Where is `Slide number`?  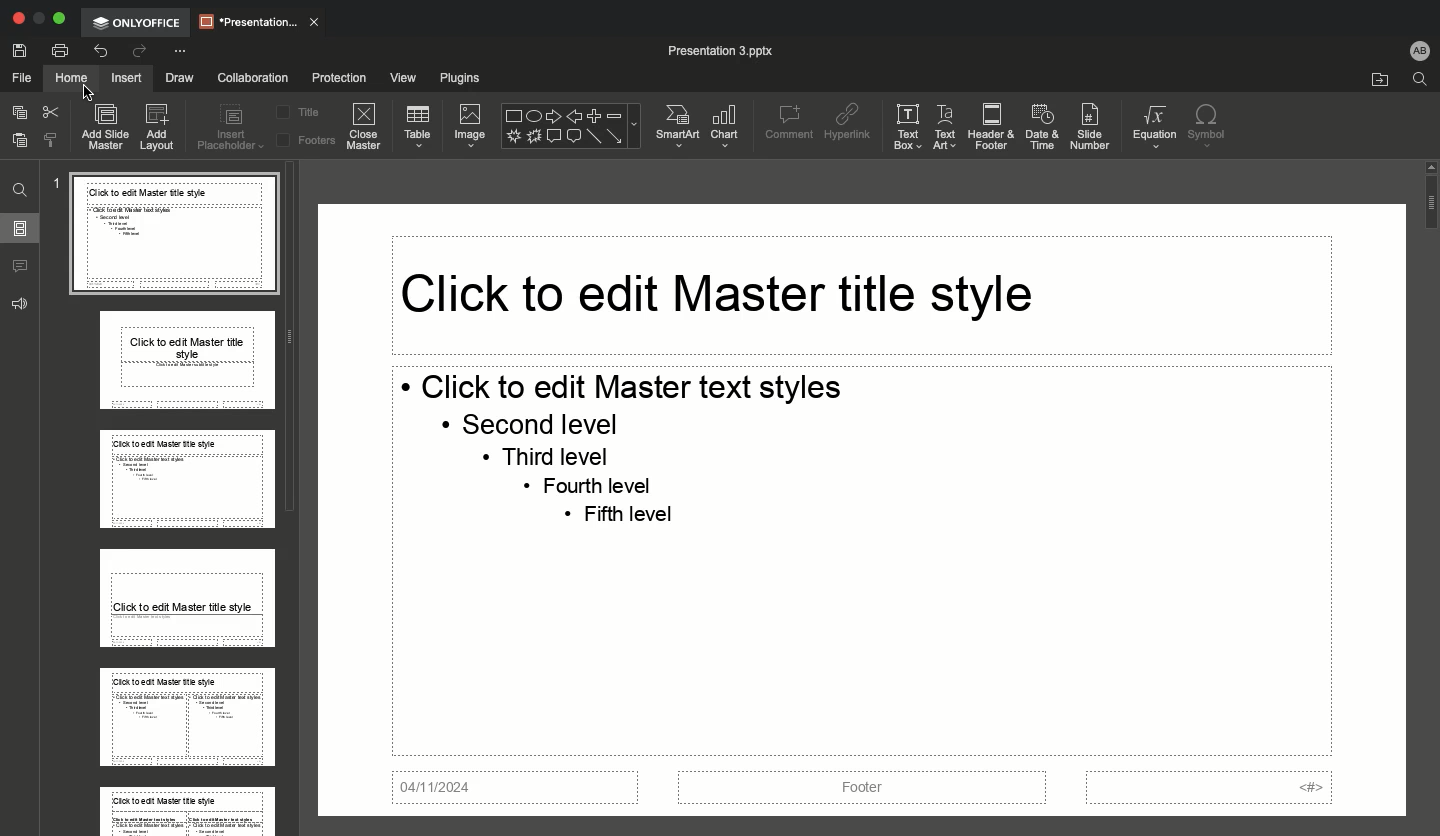
Slide number is located at coordinates (1093, 125).